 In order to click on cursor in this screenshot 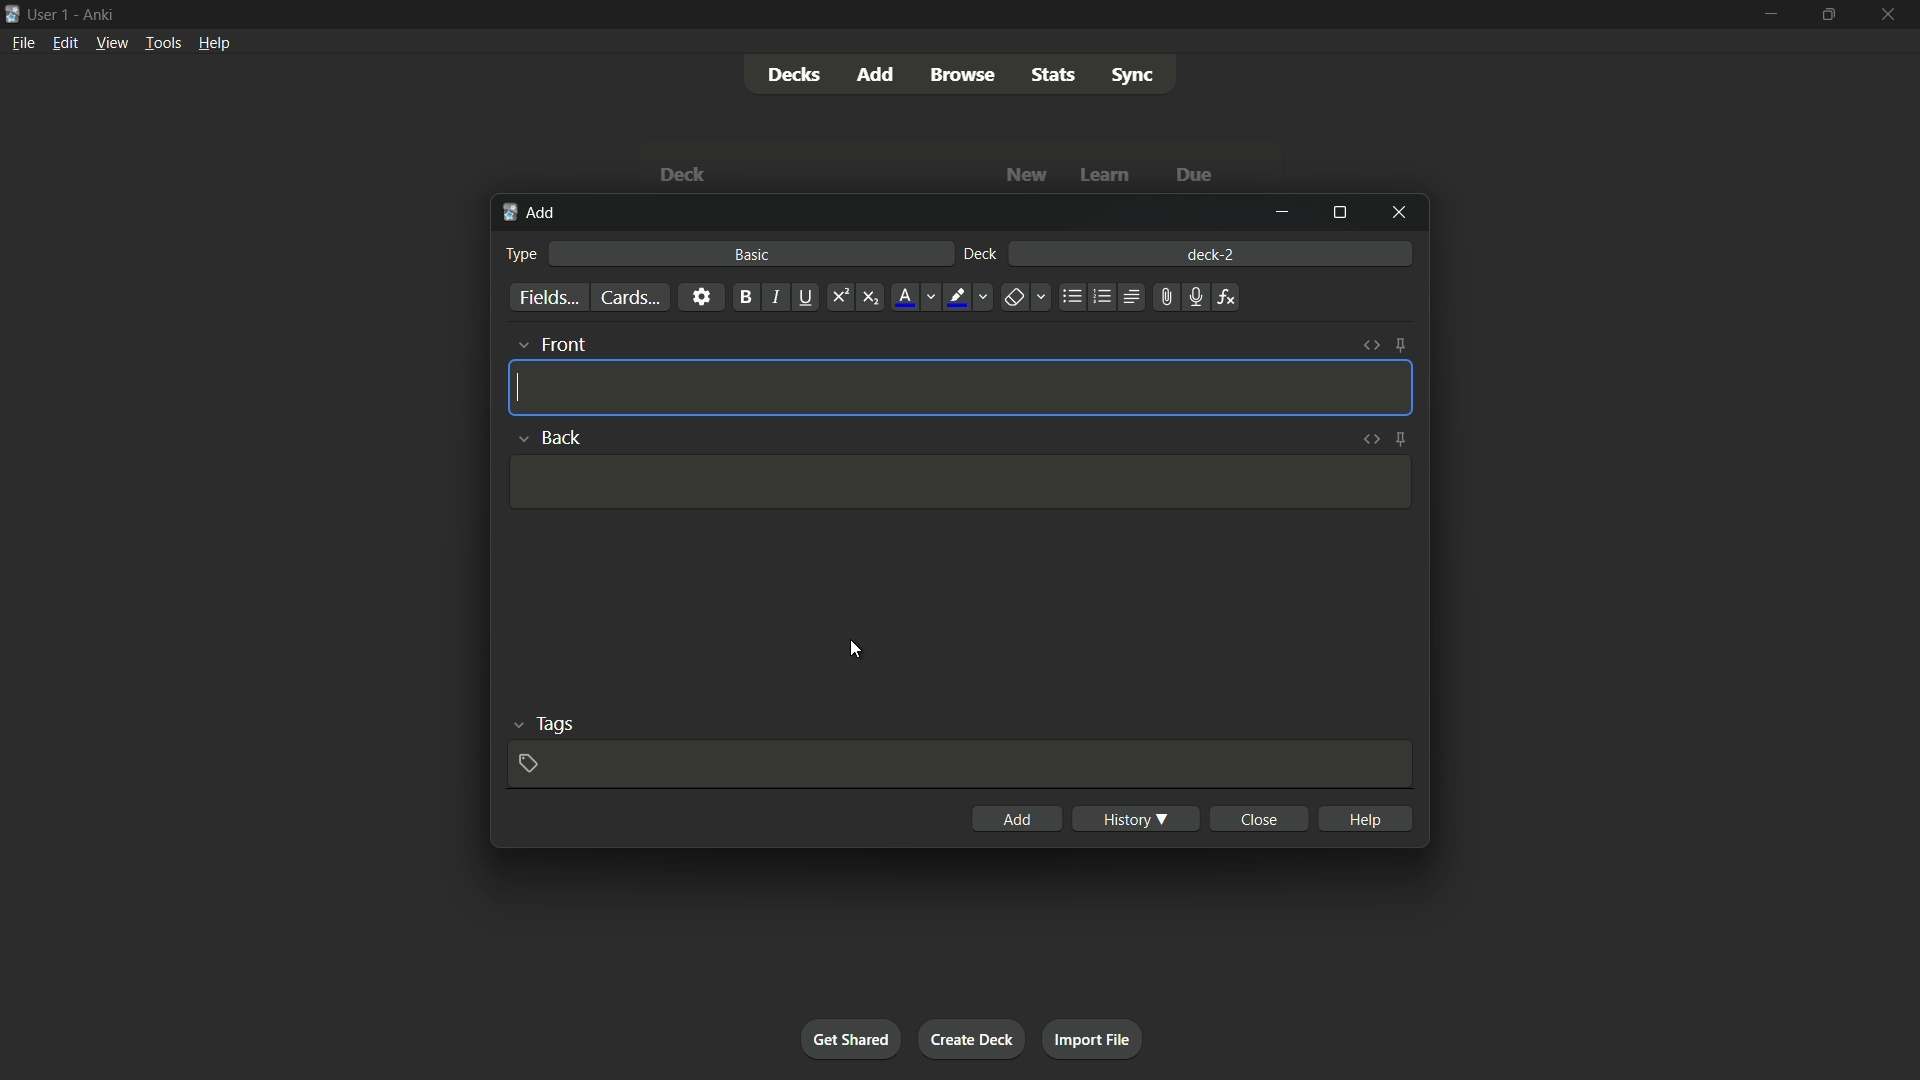, I will do `click(521, 391)`.